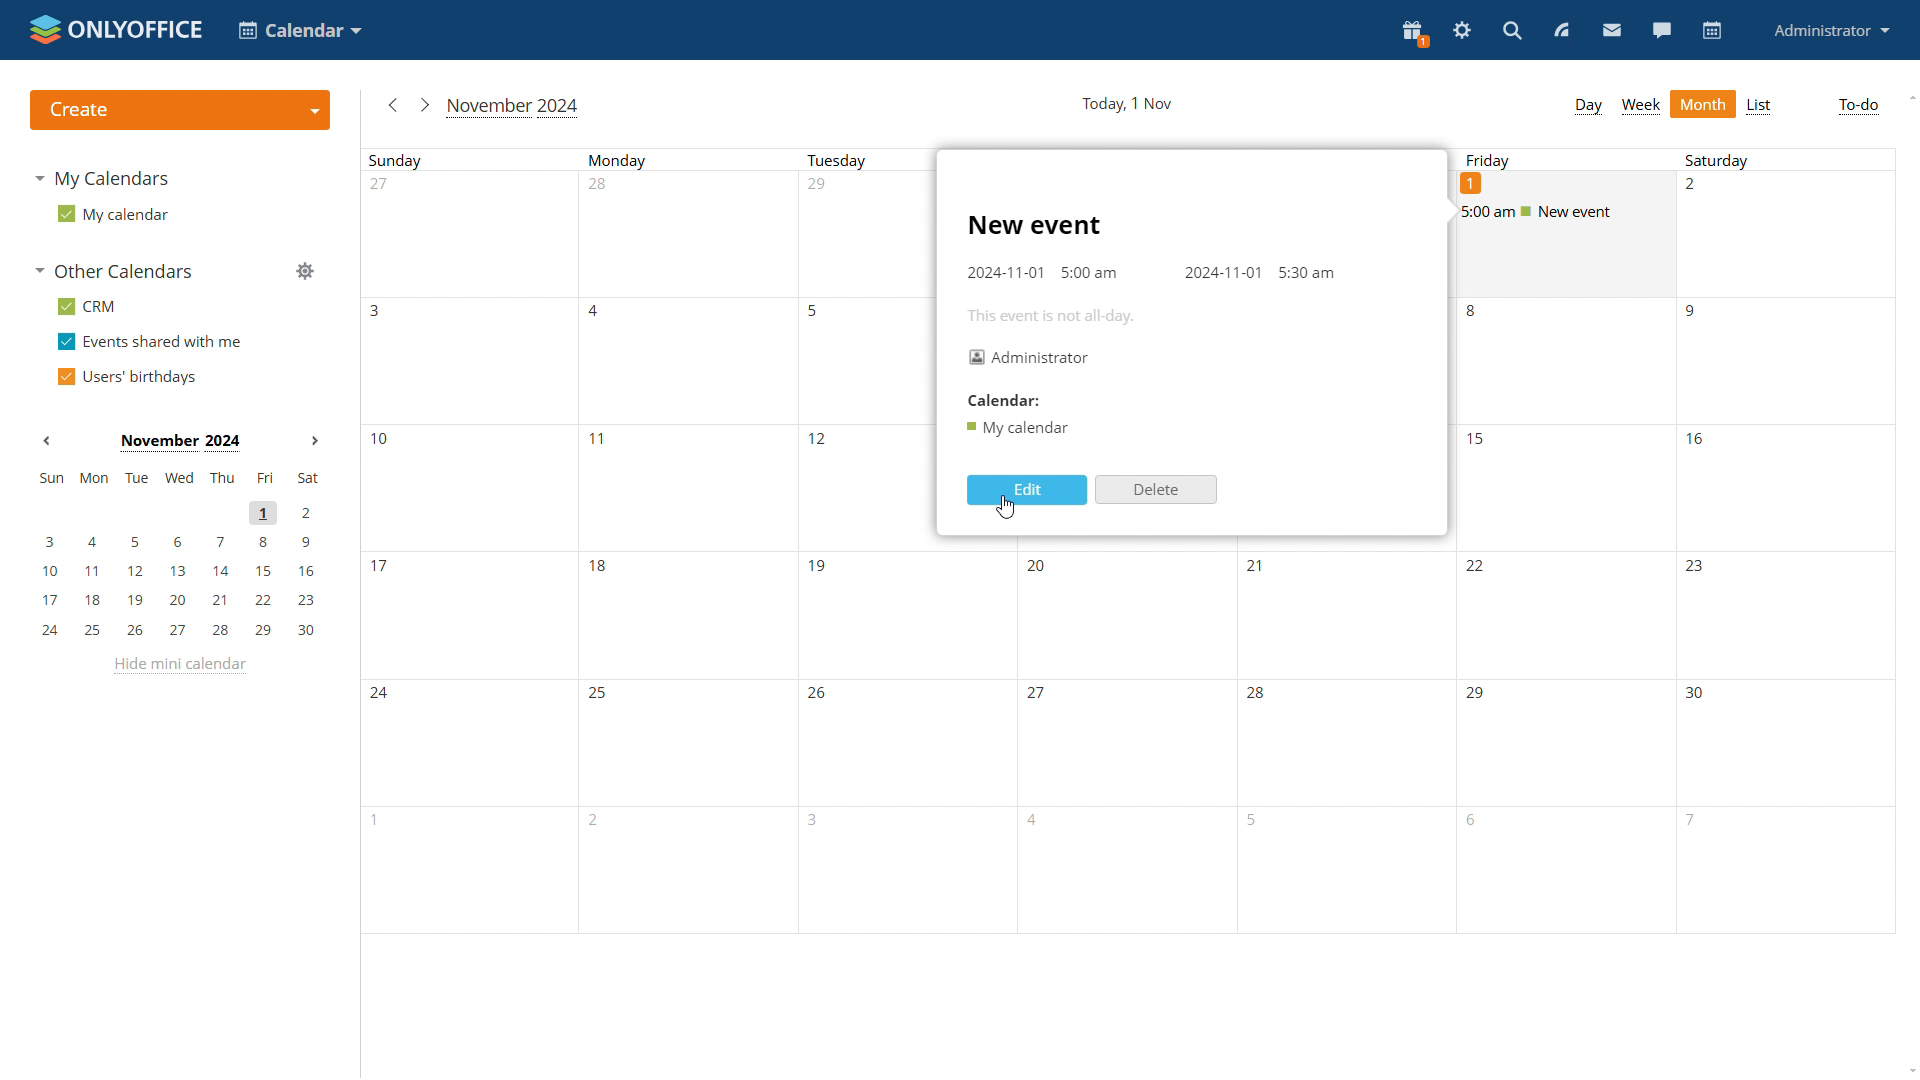 This screenshot has width=1920, height=1080. What do you see at coordinates (314, 441) in the screenshot?
I see `Next month` at bounding box center [314, 441].